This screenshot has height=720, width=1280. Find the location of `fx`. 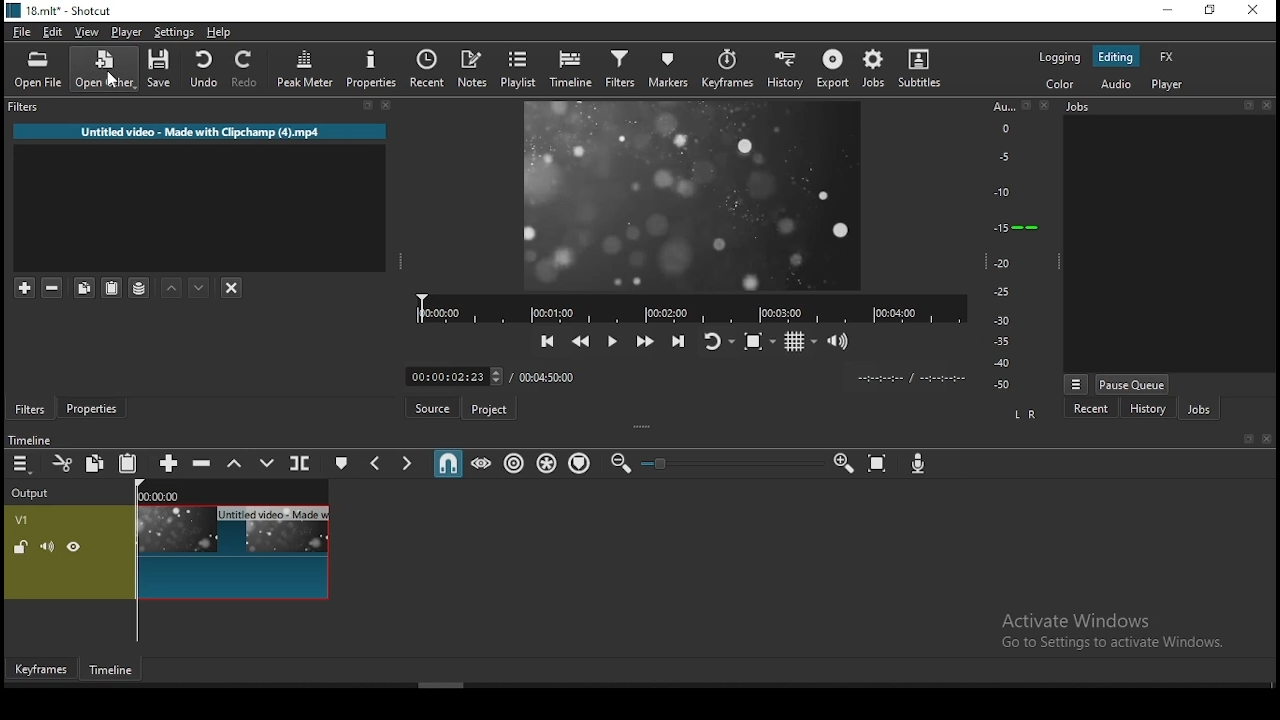

fx is located at coordinates (1167, 56).